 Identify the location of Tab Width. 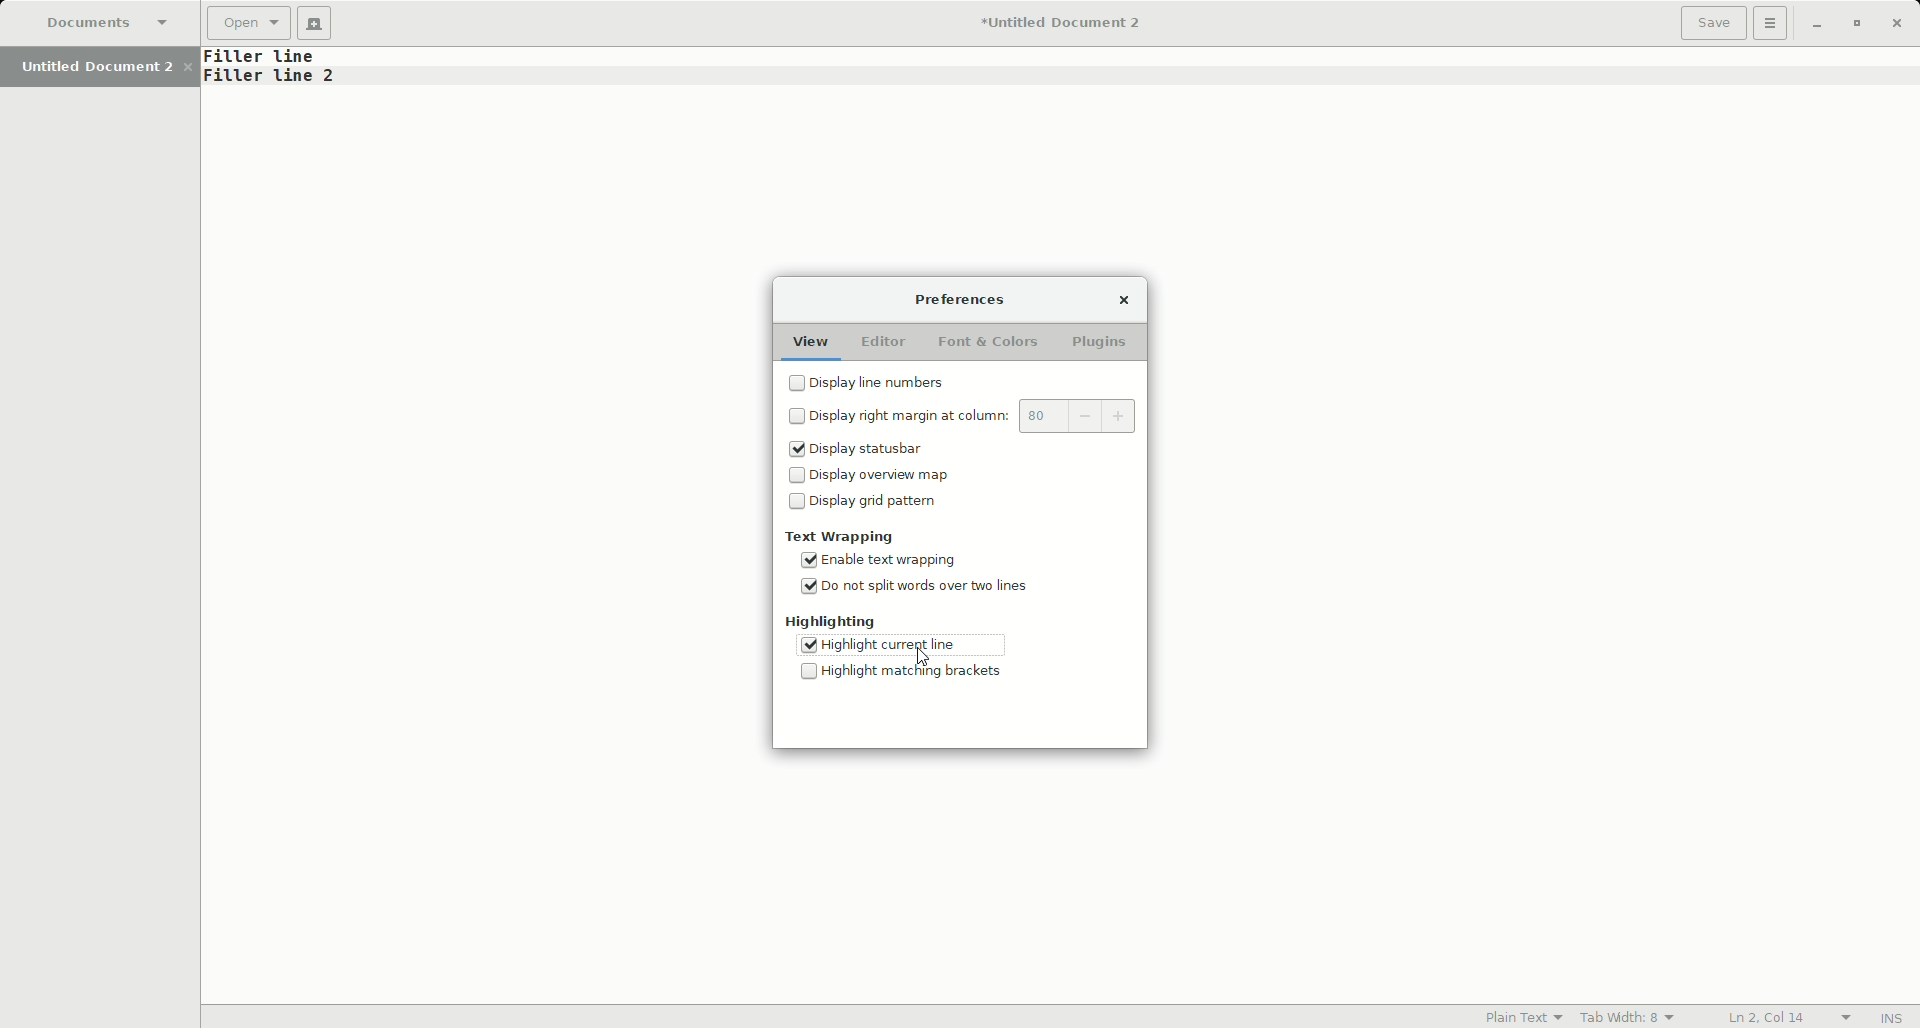
(1631, 1015).